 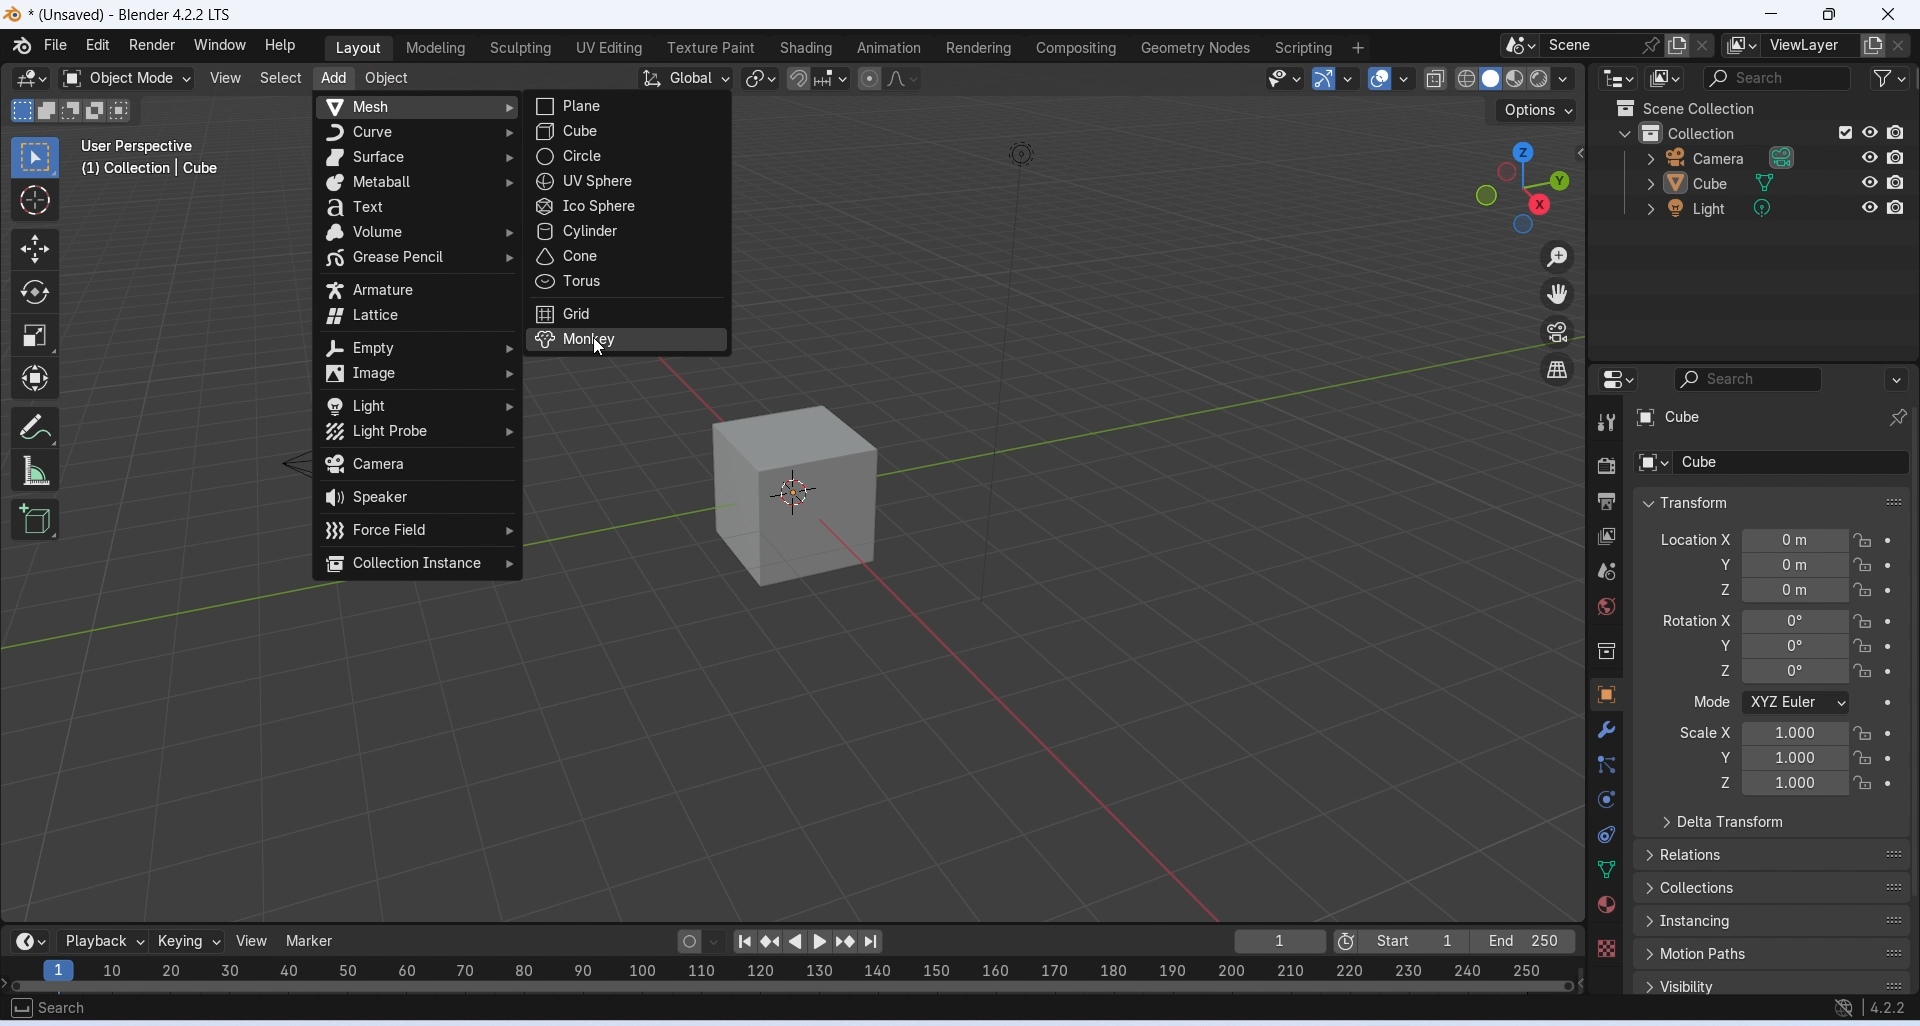 I want to click on cube, so click(x=623, y=131).